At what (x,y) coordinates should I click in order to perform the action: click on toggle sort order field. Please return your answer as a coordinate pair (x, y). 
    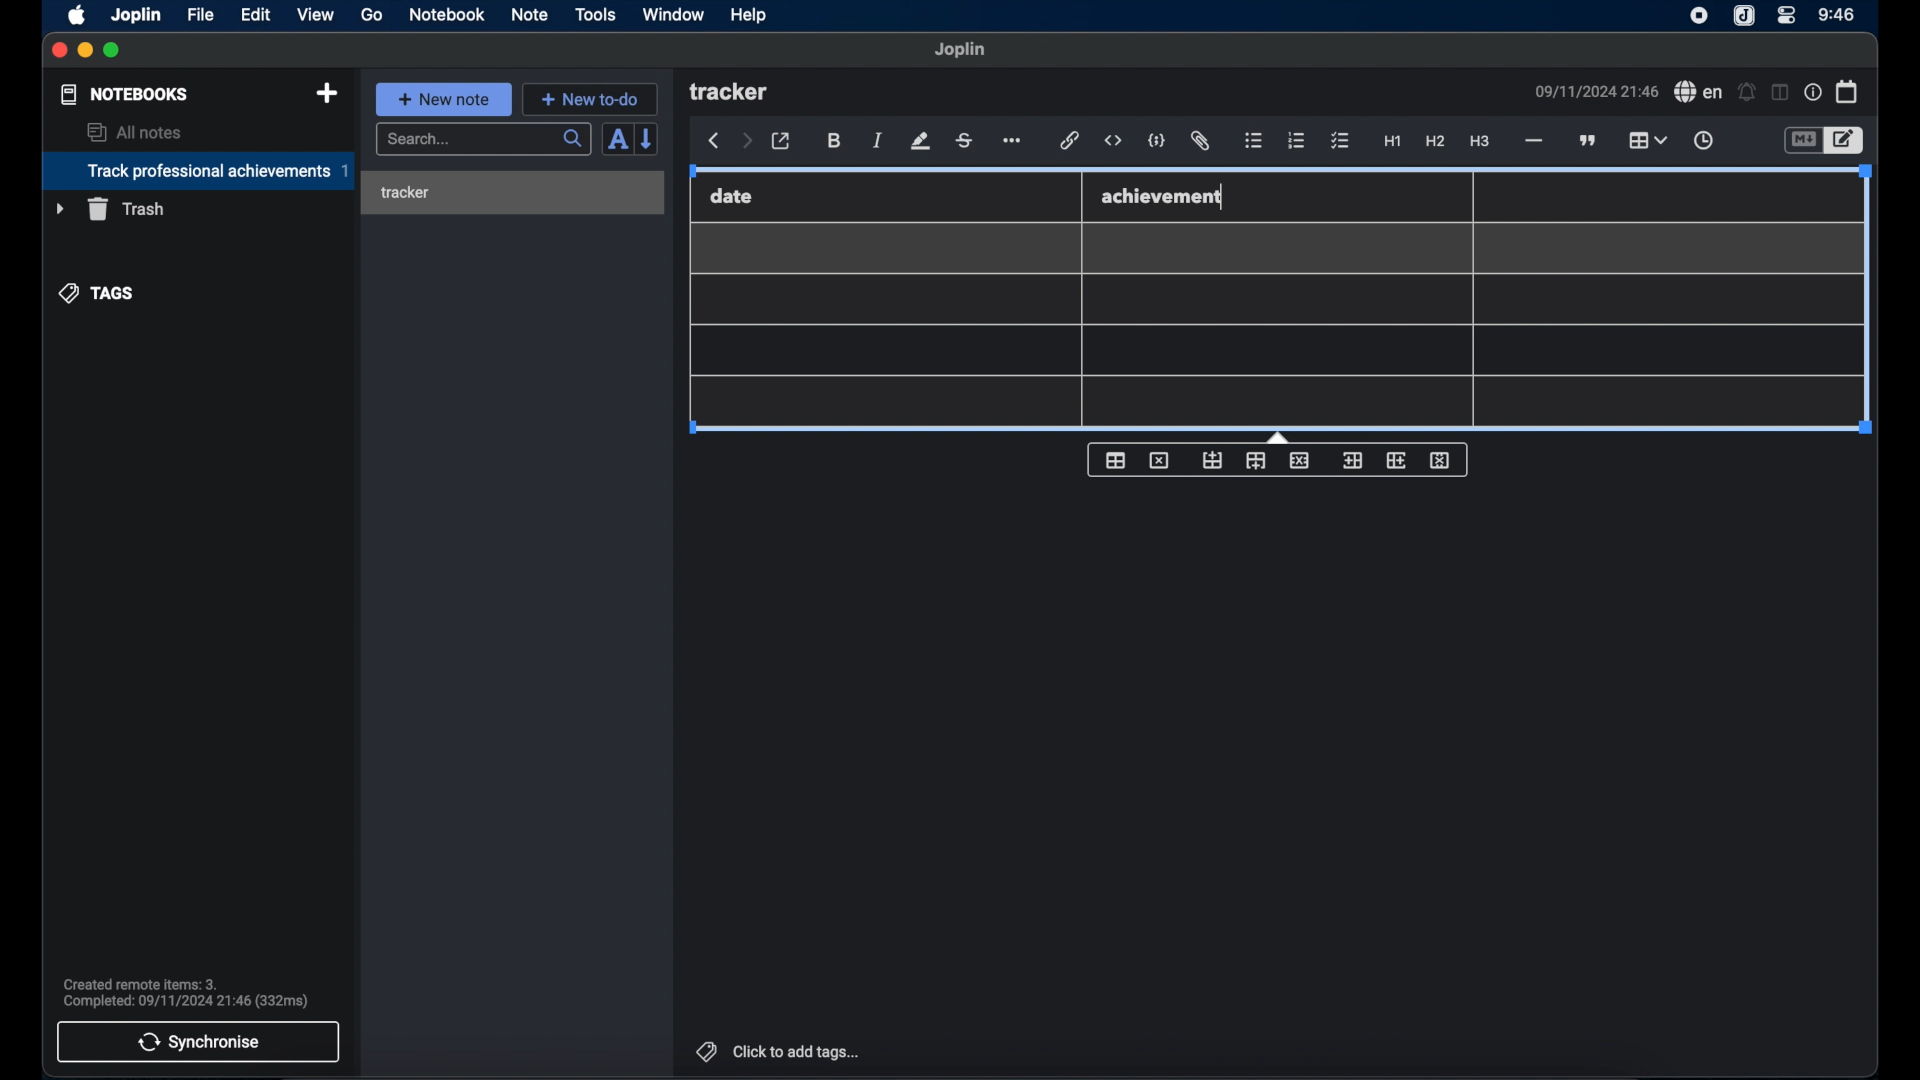
    Looking at the image, I should click on (615, 141).